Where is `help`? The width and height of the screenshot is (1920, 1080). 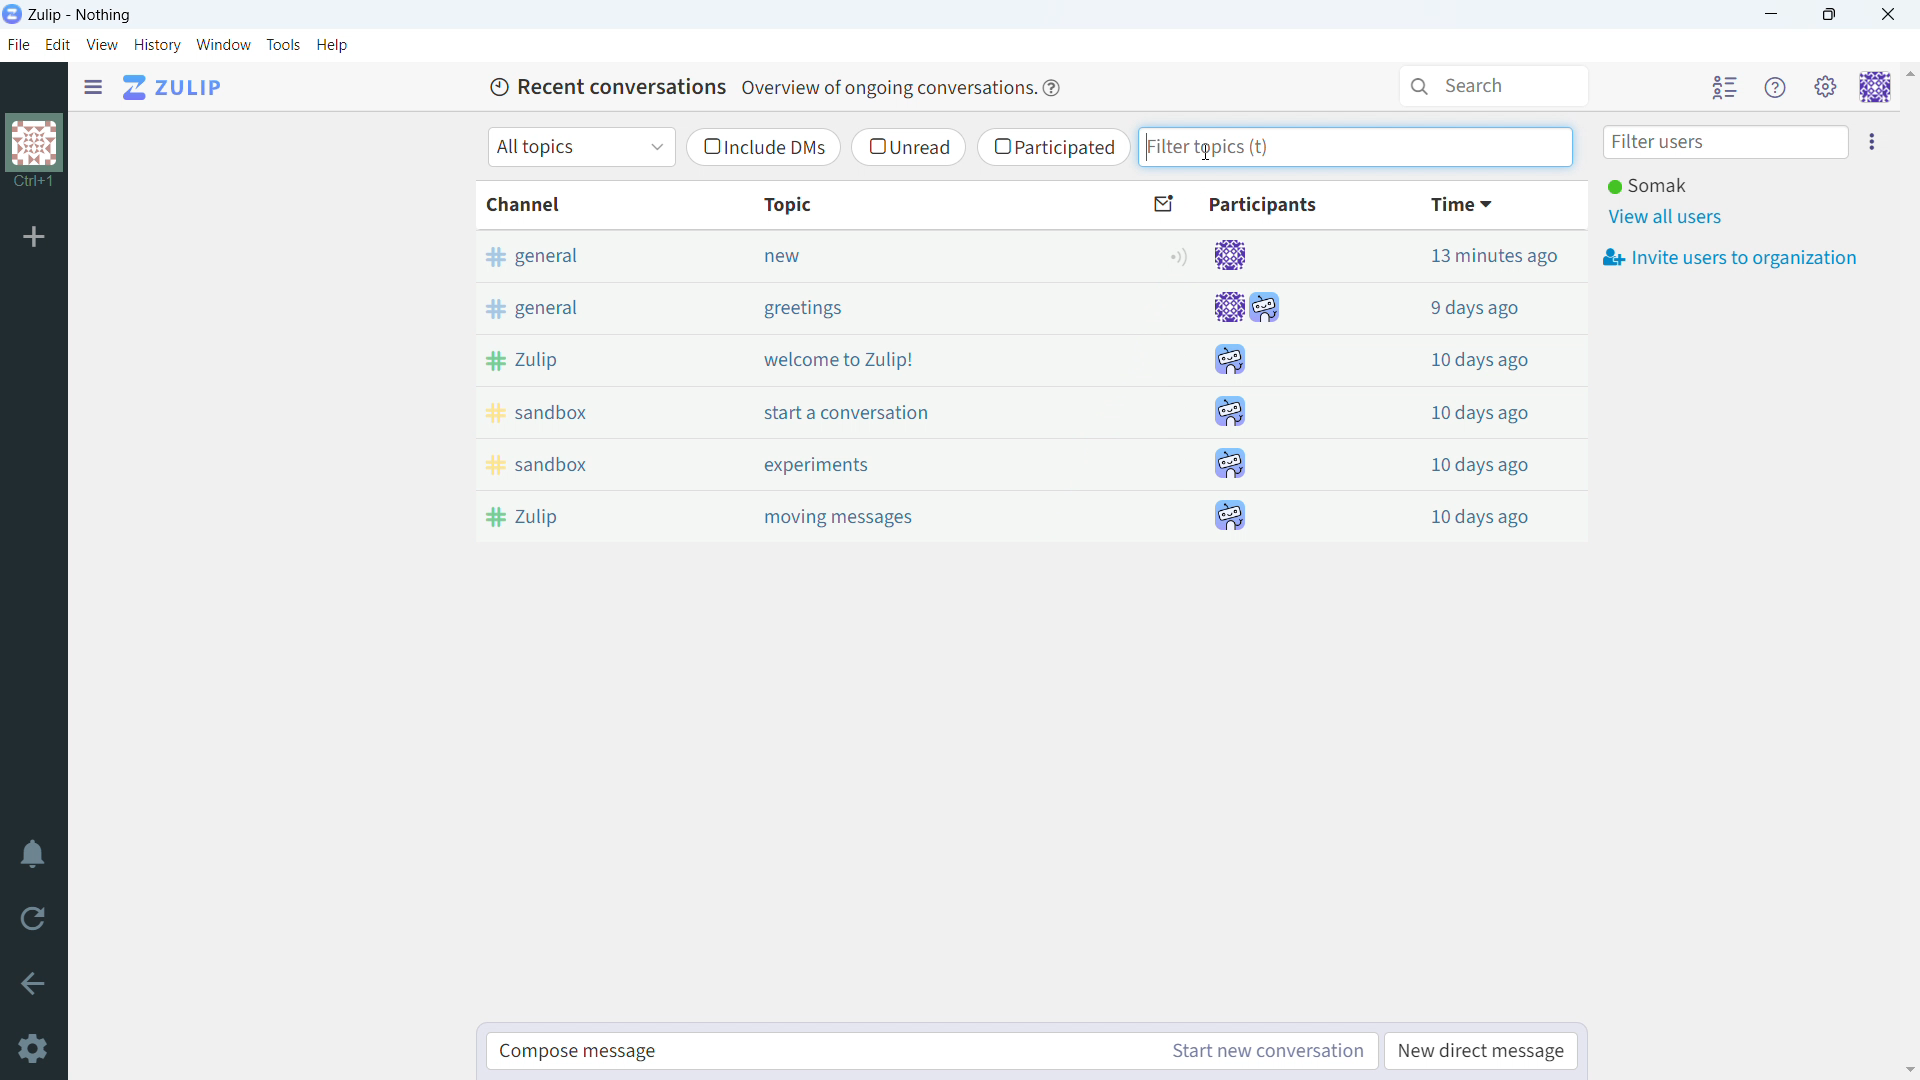
help is located at coordinates (333, 46).